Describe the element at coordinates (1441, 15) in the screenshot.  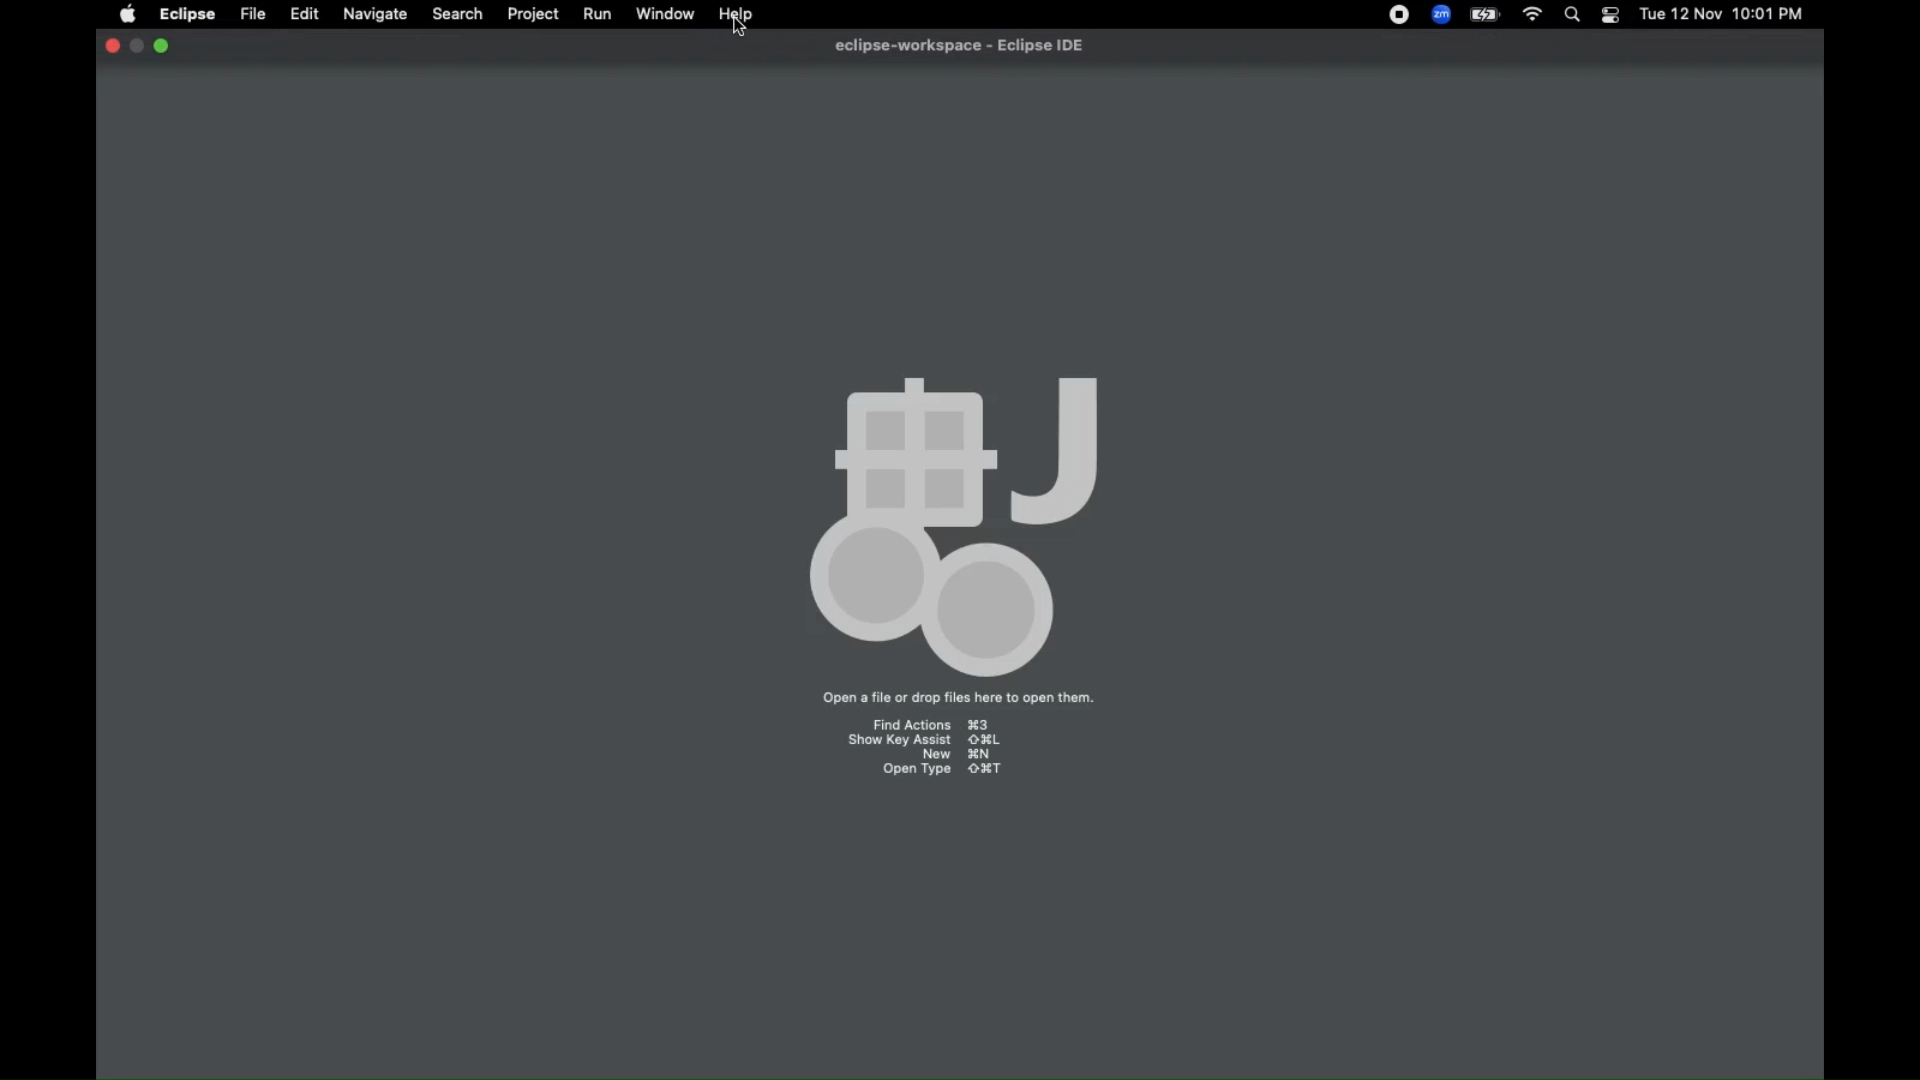
I see `Zoom Desktop Icon` at that location.